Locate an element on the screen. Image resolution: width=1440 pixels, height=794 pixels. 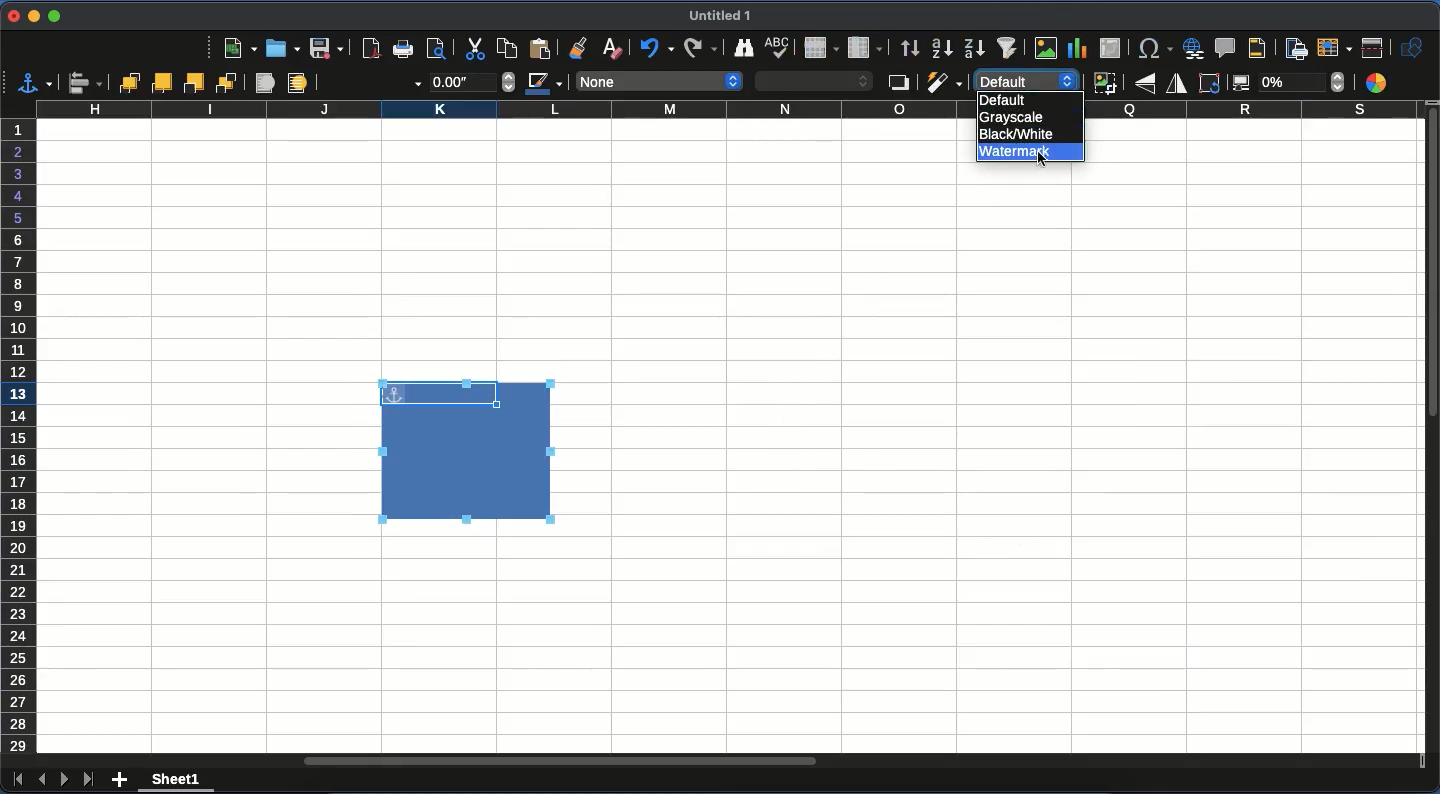
ascending is located at coordinates (940, 48).